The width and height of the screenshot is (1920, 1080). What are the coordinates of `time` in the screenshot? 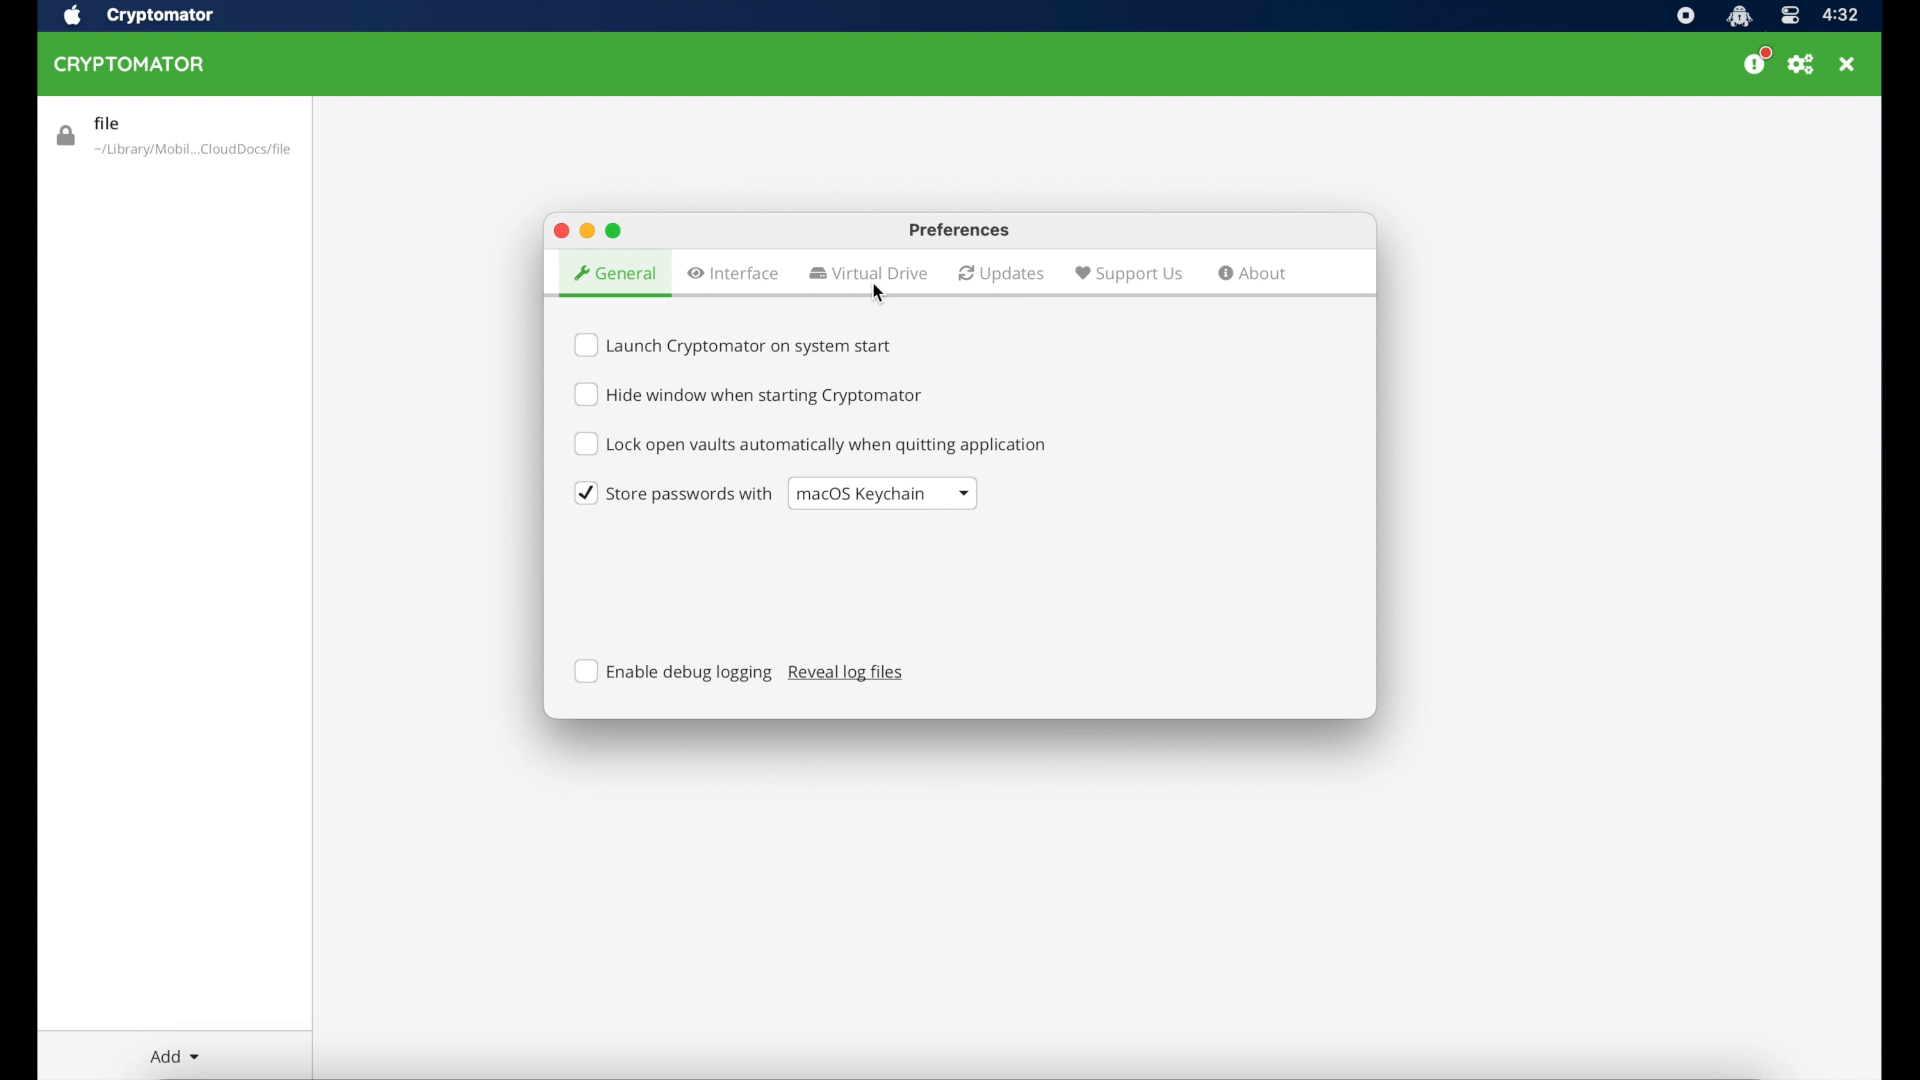 It's located at (1840, 16).